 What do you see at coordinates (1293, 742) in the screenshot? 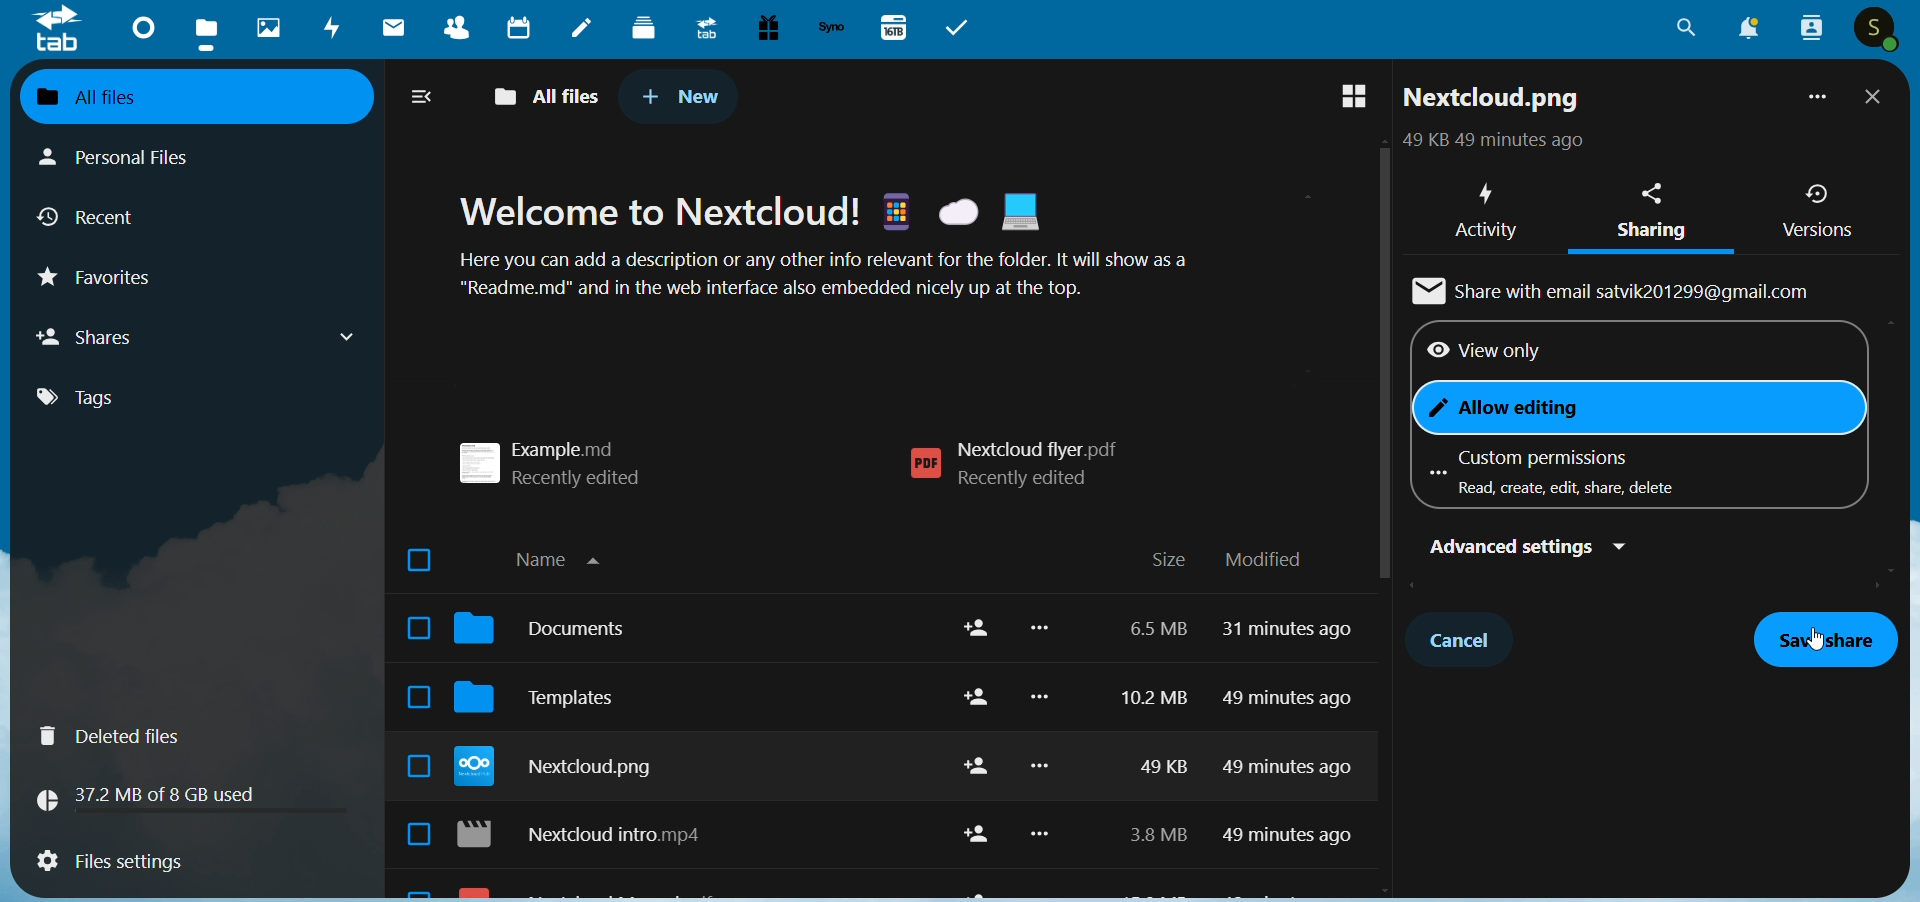
I see `modified time` at bounding box center [1293, 742].